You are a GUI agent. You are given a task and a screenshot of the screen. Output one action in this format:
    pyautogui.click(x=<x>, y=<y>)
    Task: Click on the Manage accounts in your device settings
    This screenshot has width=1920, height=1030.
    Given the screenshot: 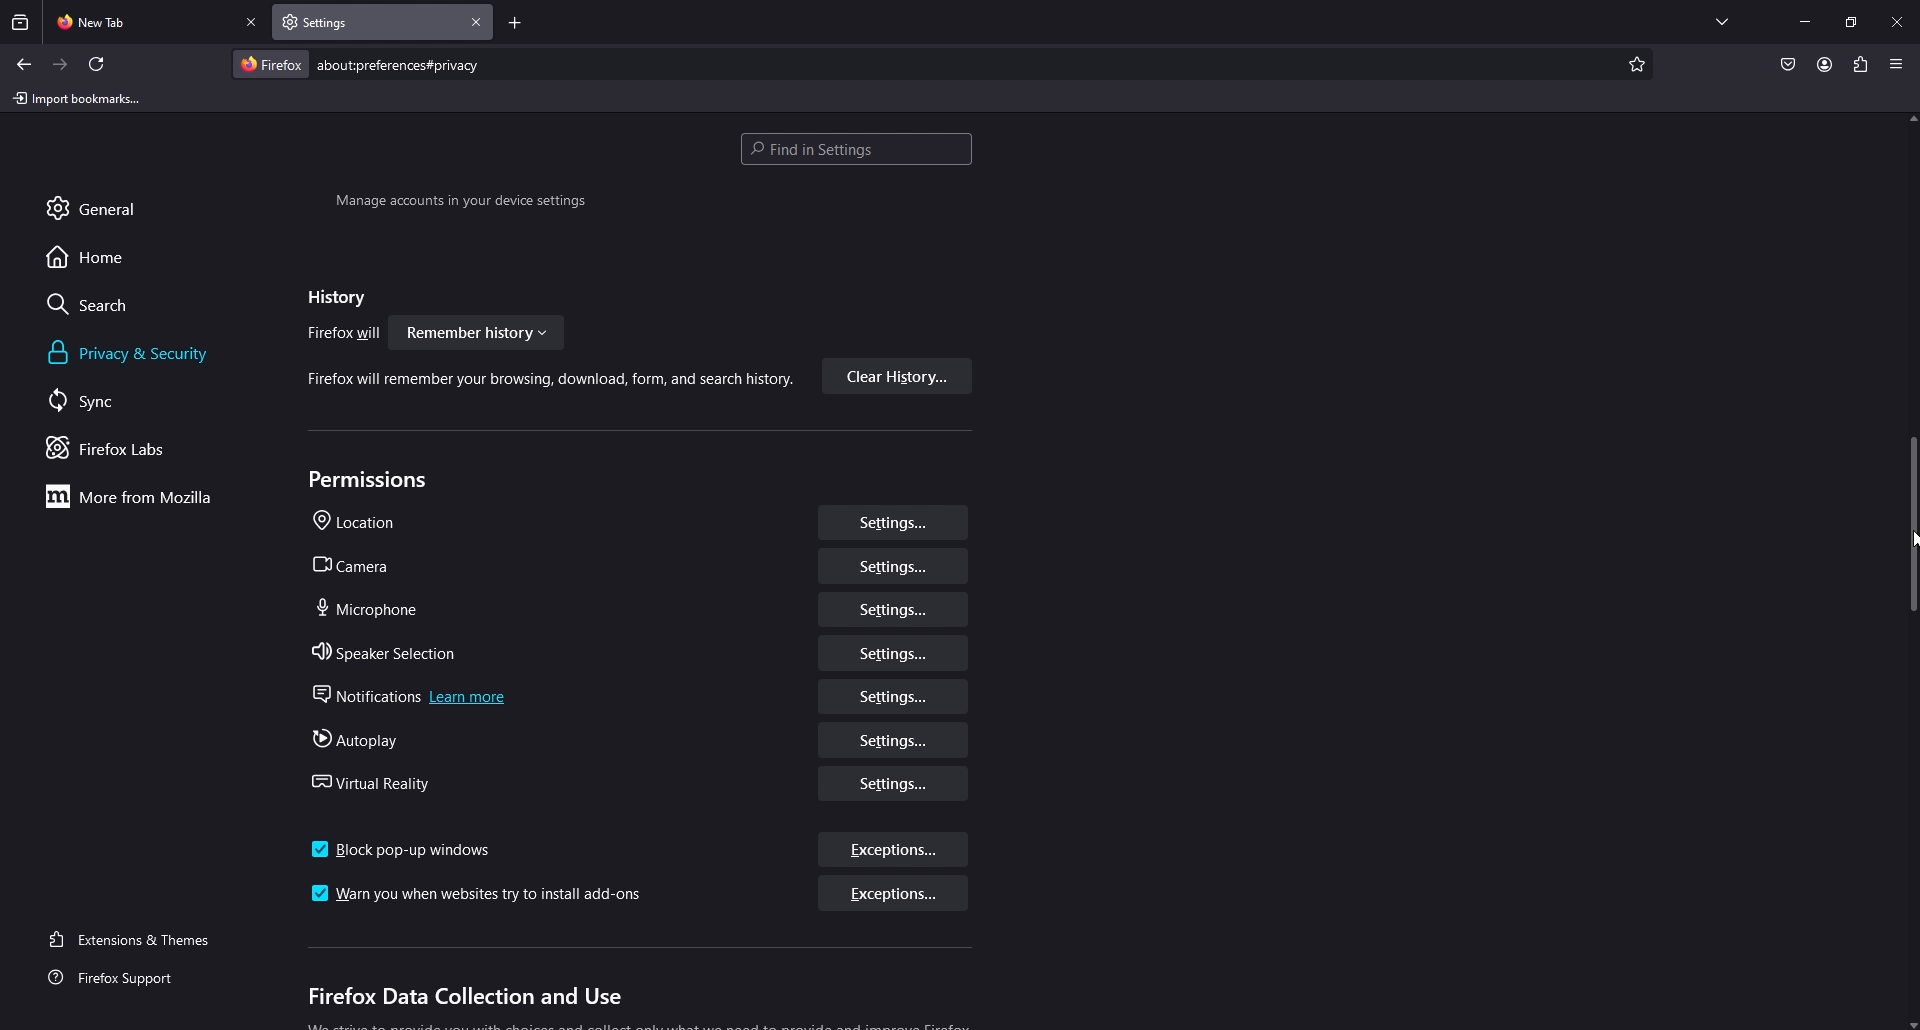 What is the action you would take?
    pyautogui.click(x=460, y=204)
    